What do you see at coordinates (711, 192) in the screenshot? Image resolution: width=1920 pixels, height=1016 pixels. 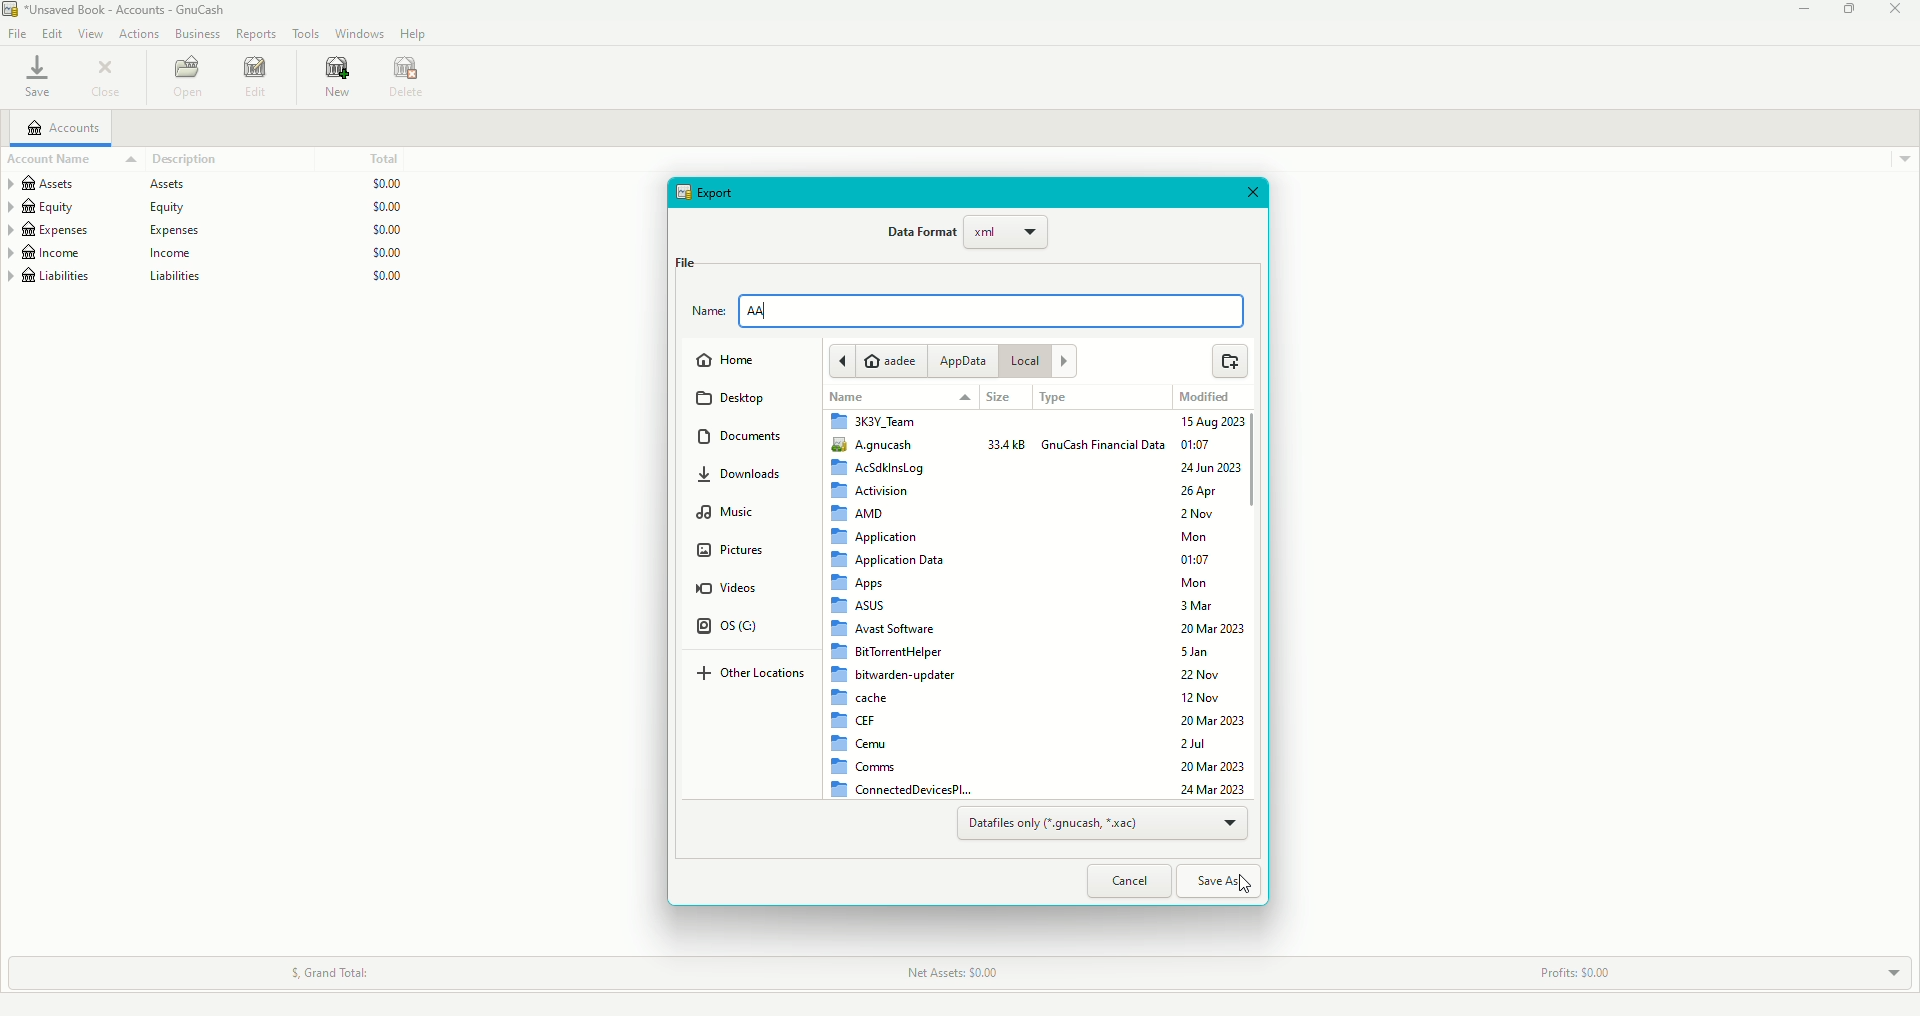 I see `Export` at bounding box center [711, 192].